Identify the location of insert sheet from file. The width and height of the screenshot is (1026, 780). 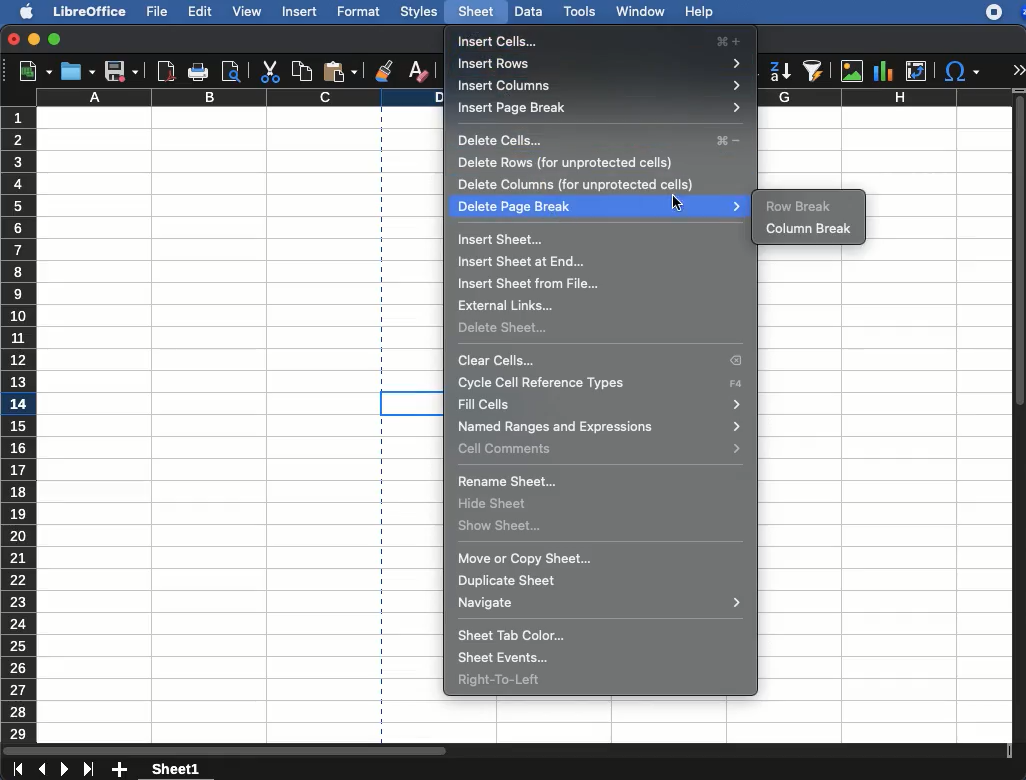
(530, 283).